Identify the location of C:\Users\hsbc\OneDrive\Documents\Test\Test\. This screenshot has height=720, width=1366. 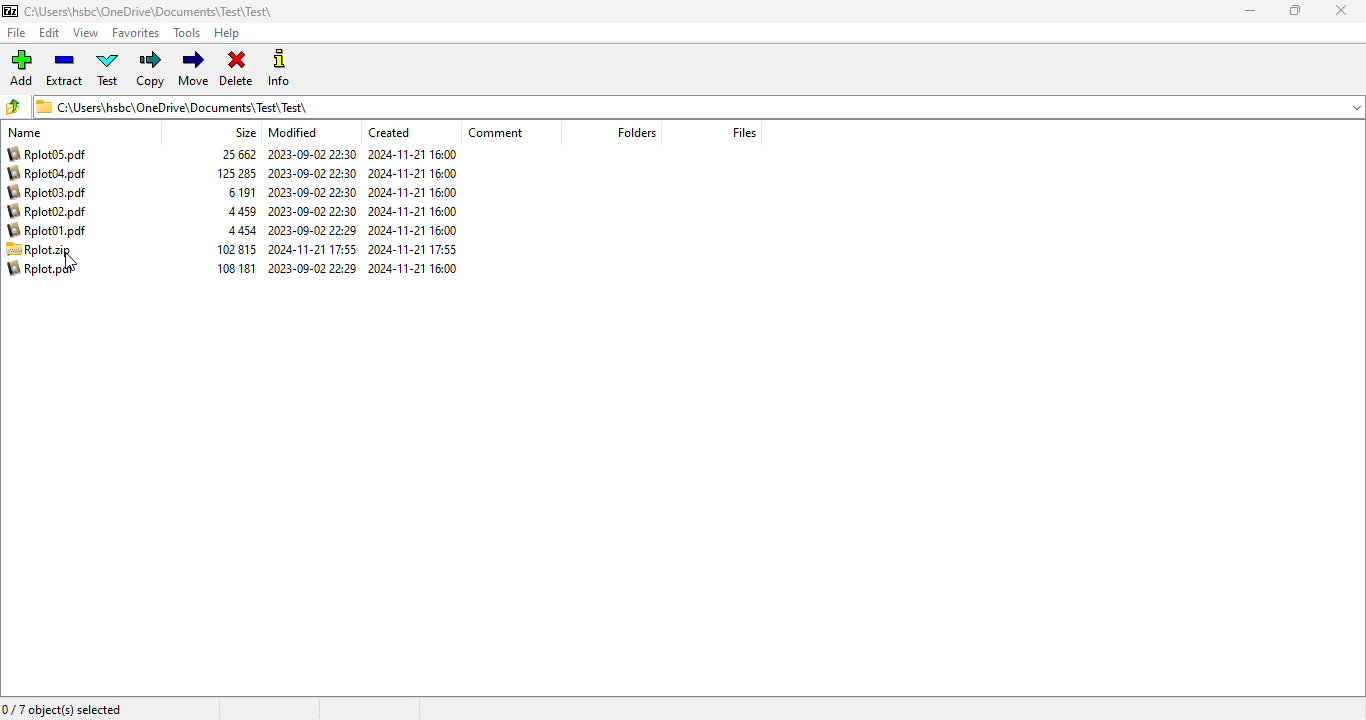
(144, 11).